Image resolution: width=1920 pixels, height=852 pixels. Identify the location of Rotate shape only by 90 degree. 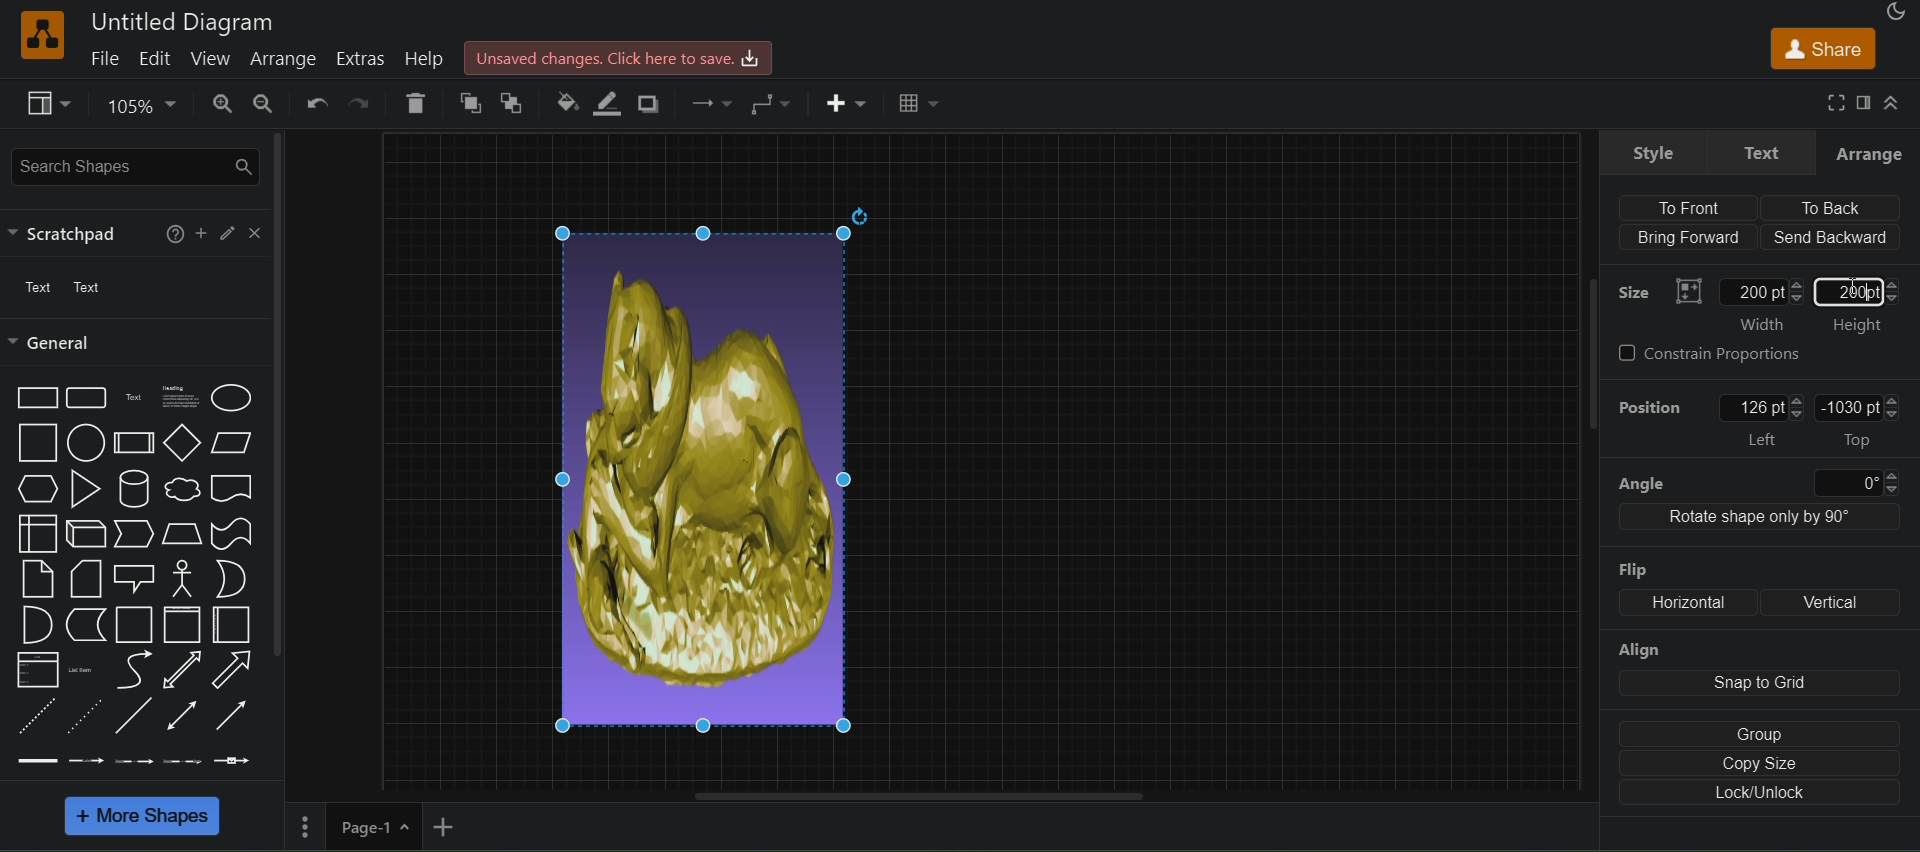
(1758, 520).